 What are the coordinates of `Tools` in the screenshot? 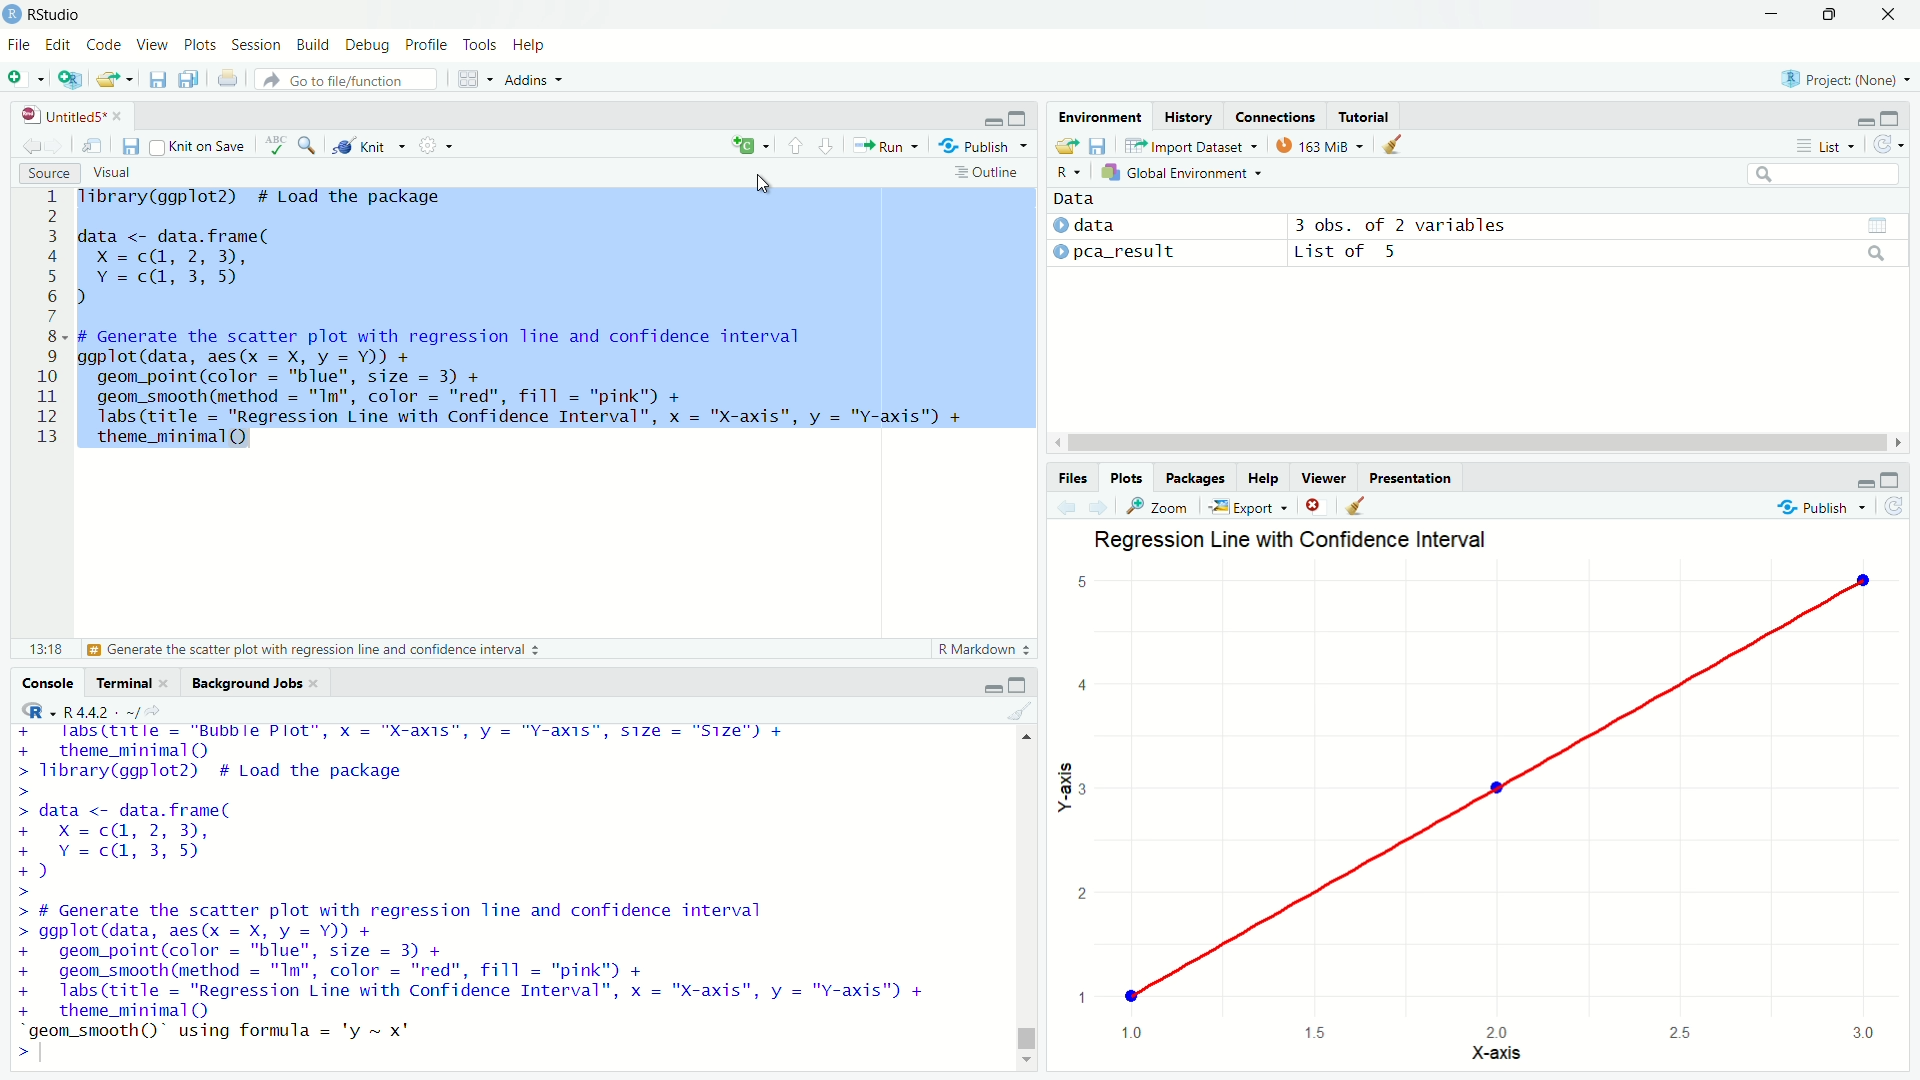 It's located at (480, 45).